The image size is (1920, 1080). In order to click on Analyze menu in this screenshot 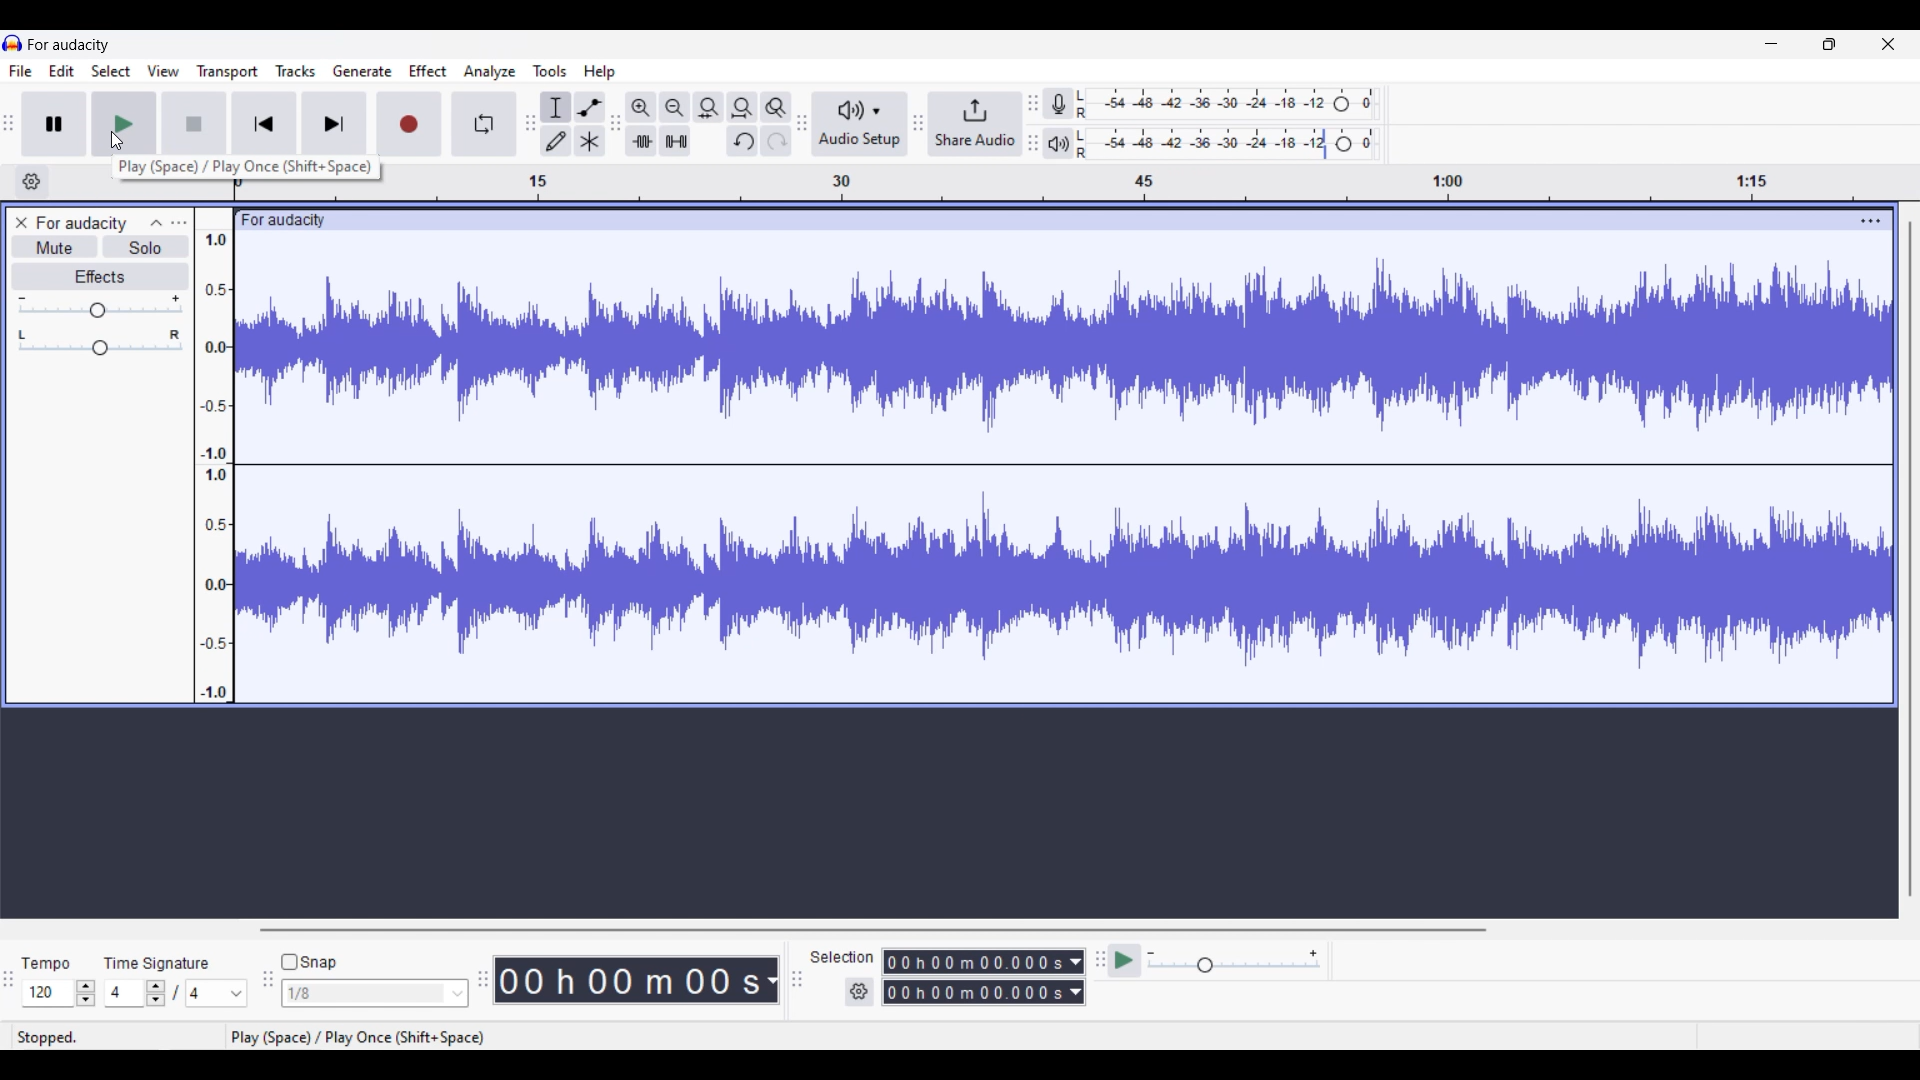, I will do `click(489, 72)`.